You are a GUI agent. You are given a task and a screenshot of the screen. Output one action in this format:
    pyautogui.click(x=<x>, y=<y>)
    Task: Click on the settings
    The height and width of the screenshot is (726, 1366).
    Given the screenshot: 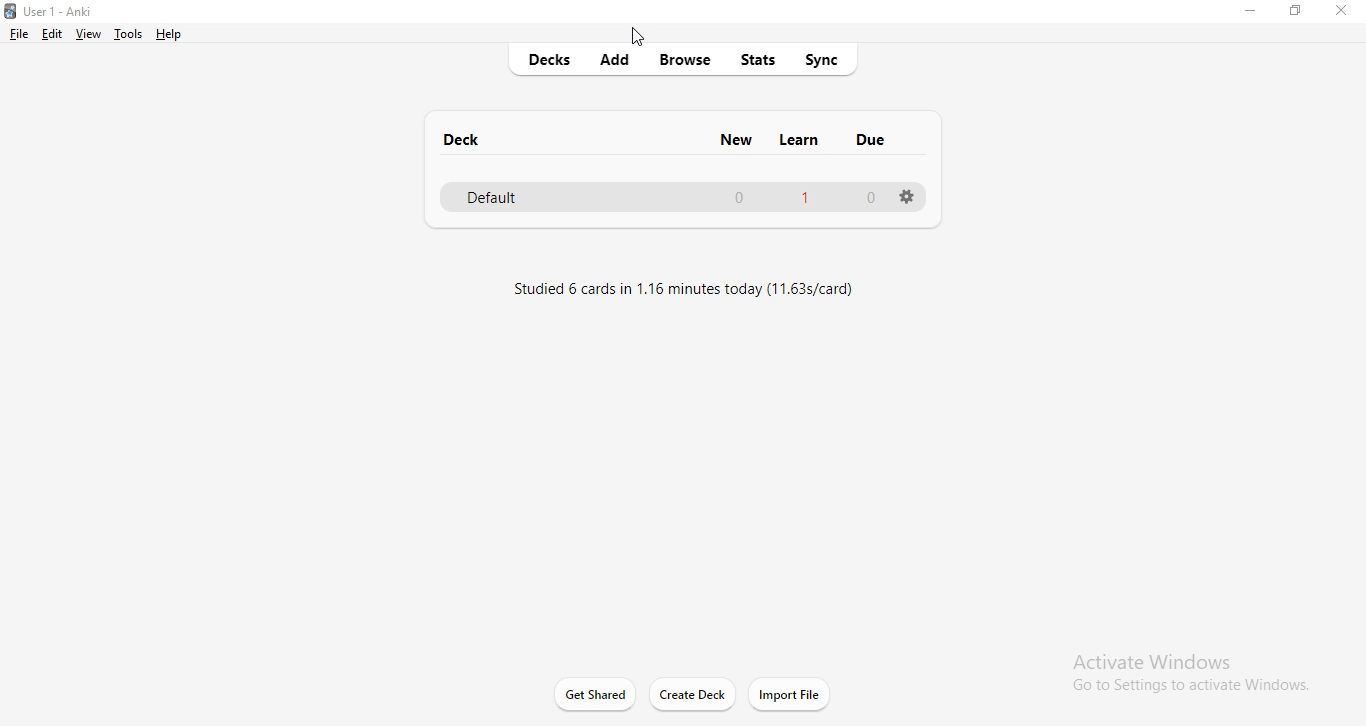 What is the action you would take?
    pyautogui.click(x=914, y=197)
    